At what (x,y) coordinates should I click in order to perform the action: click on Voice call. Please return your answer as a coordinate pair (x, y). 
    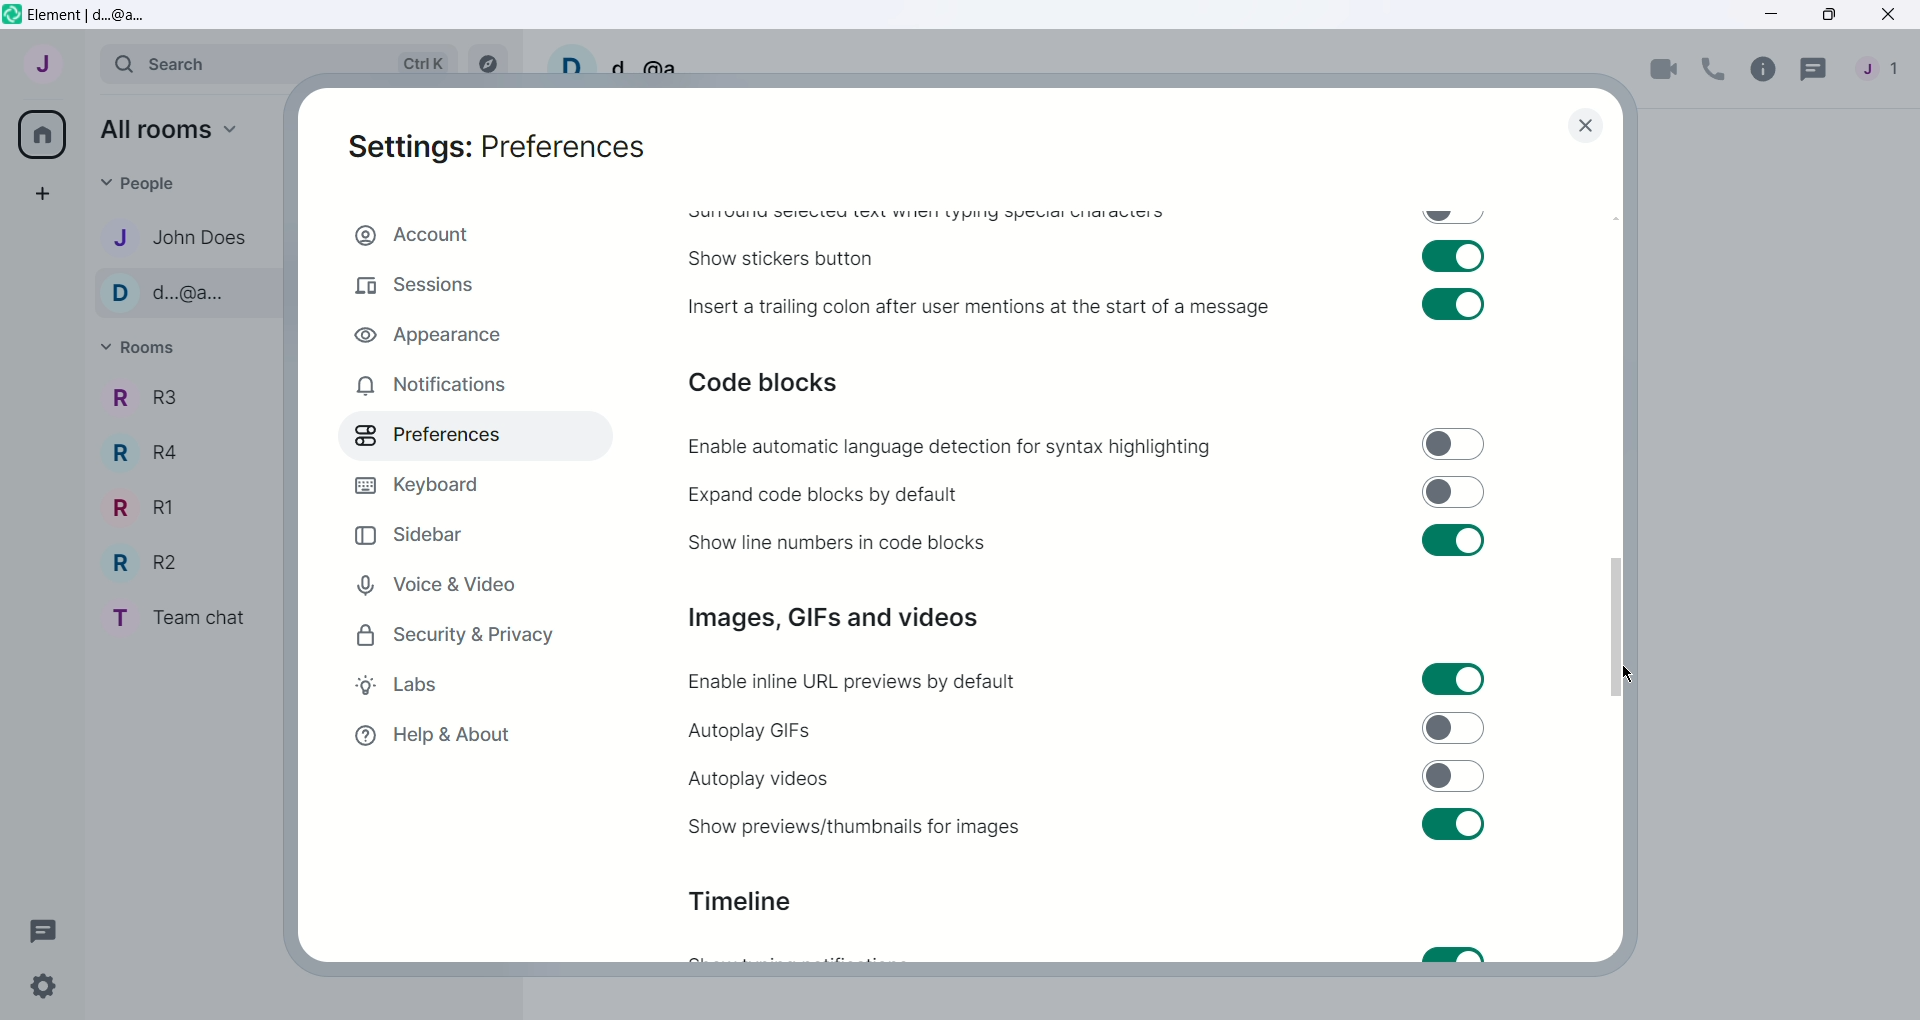
    Looking at the image, I should click on (1714, 70).